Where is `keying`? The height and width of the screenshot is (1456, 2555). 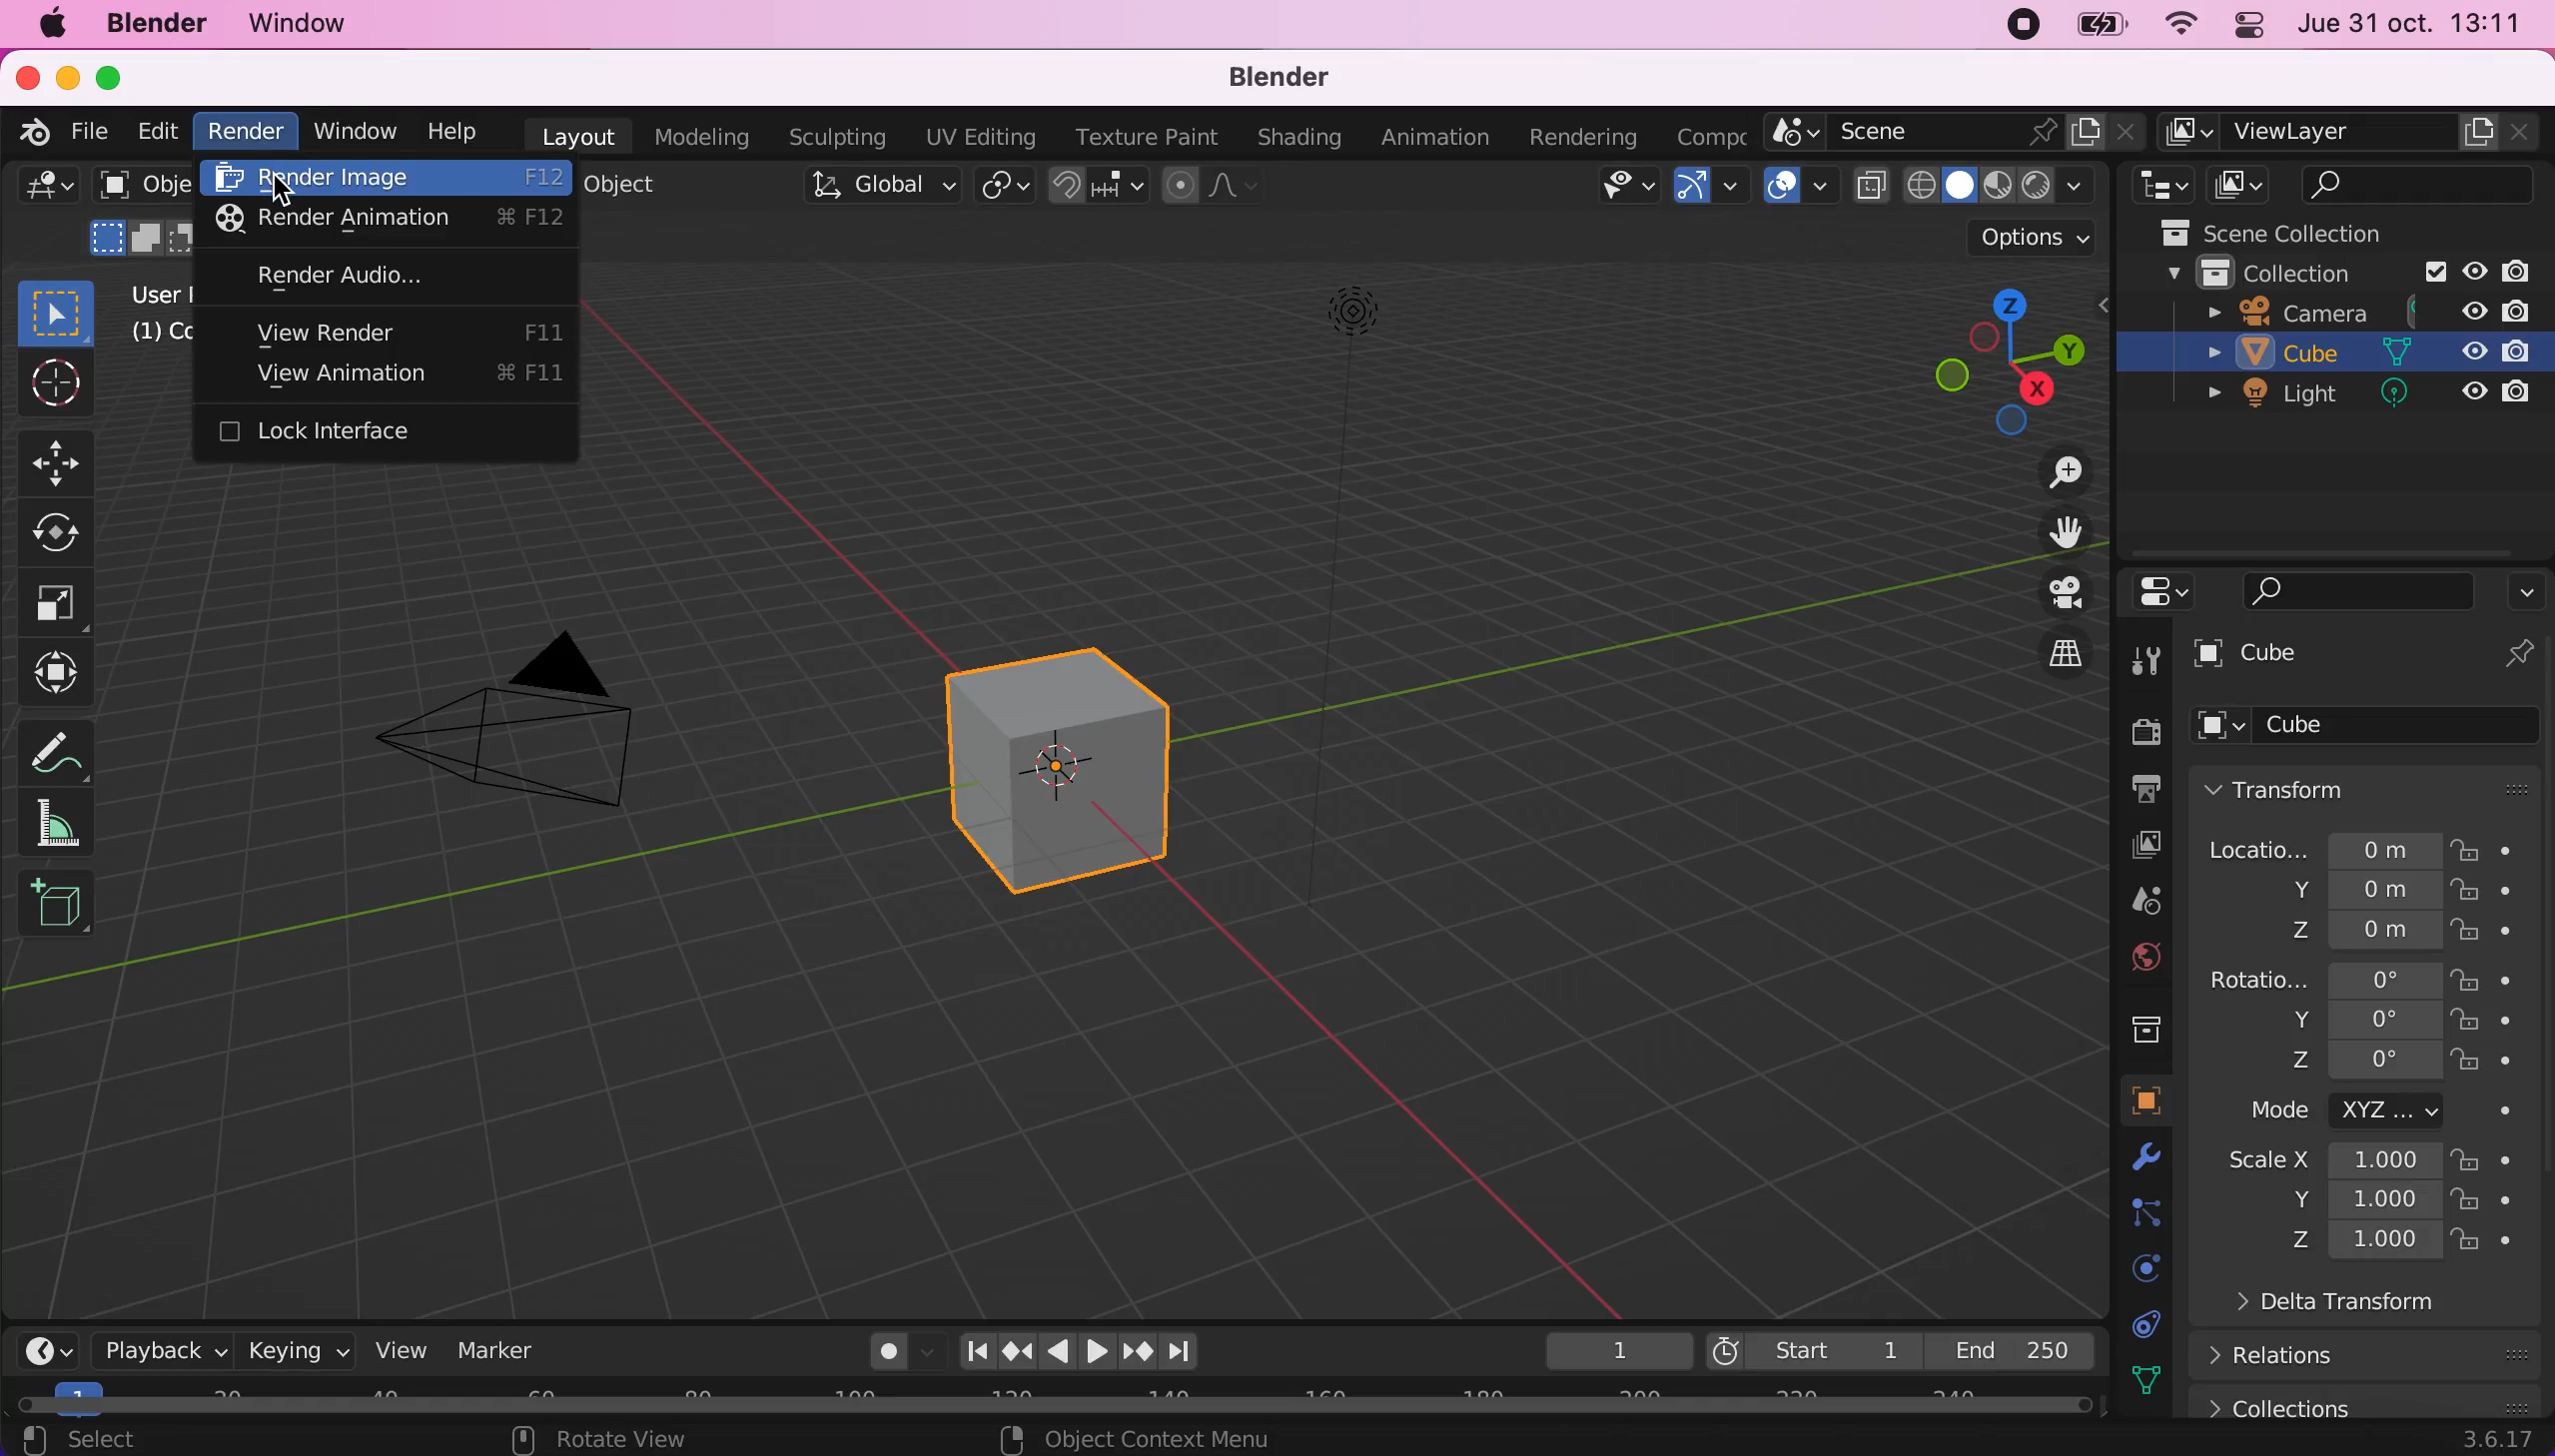 keying is located at coordinates (297, 1352).